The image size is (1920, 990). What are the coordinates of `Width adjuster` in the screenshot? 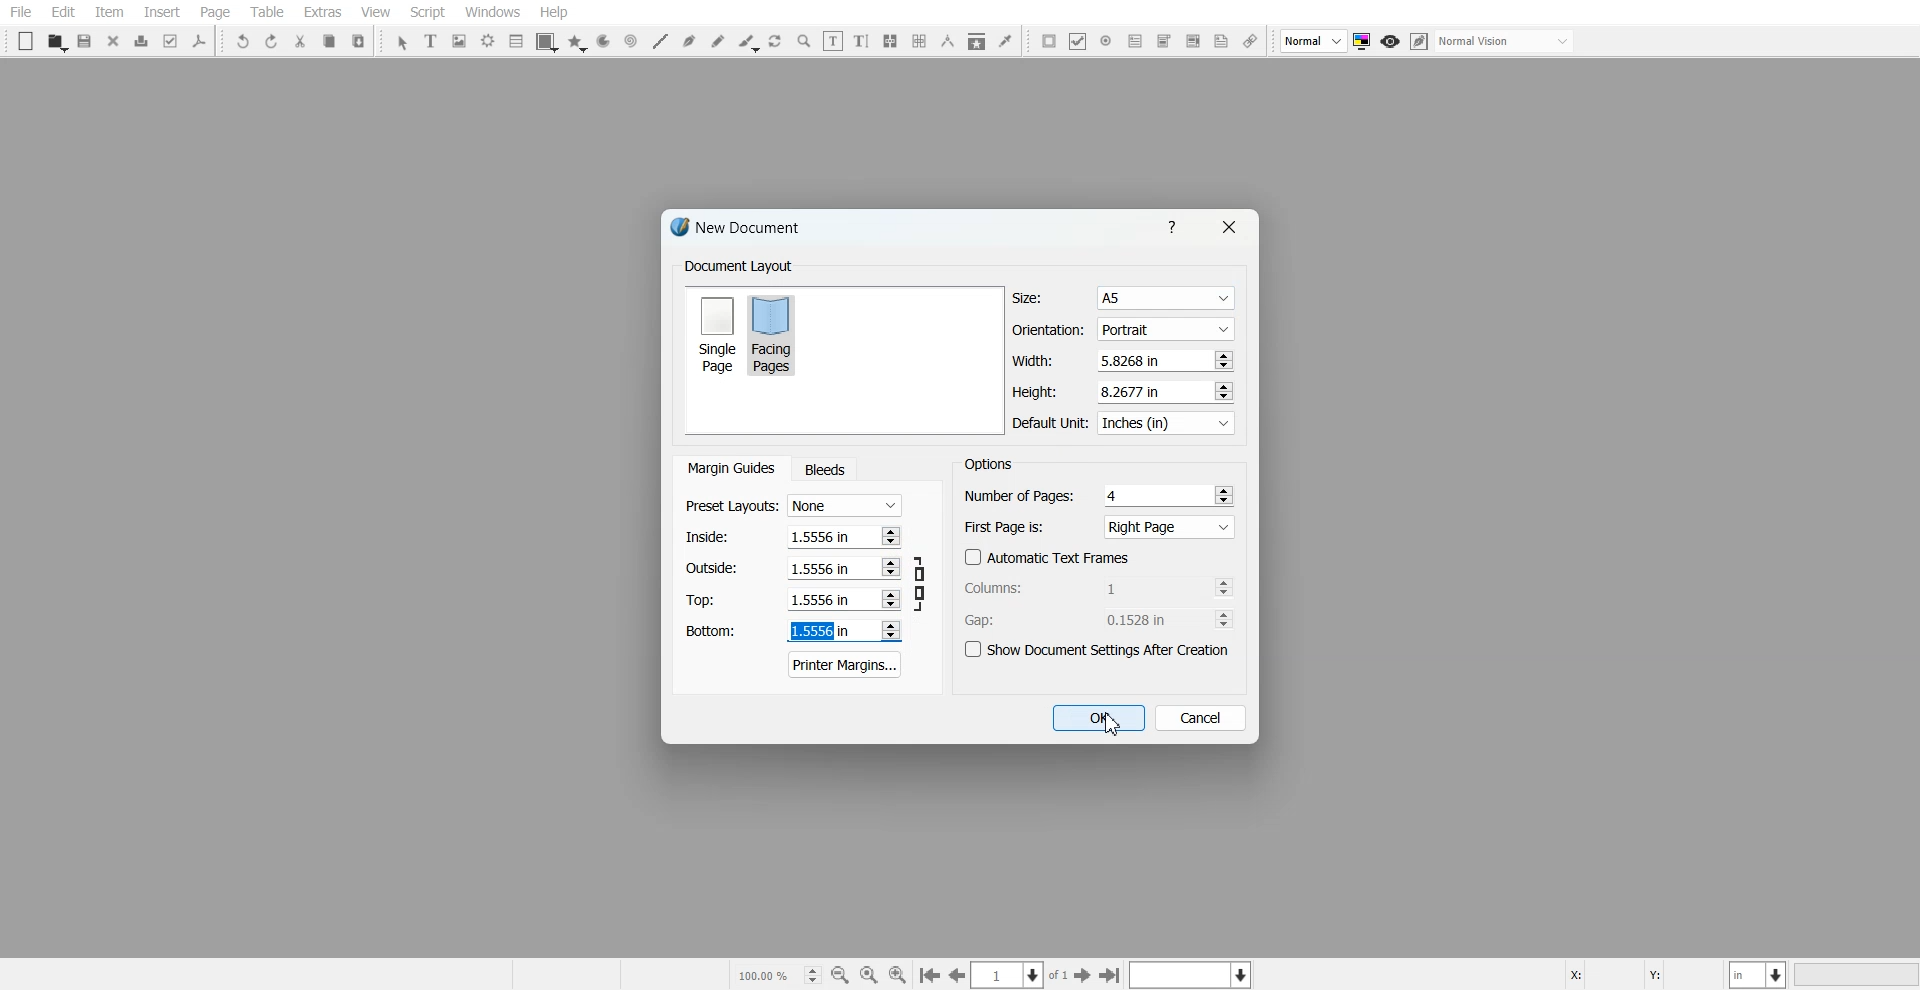 It's located at (1122, 361).